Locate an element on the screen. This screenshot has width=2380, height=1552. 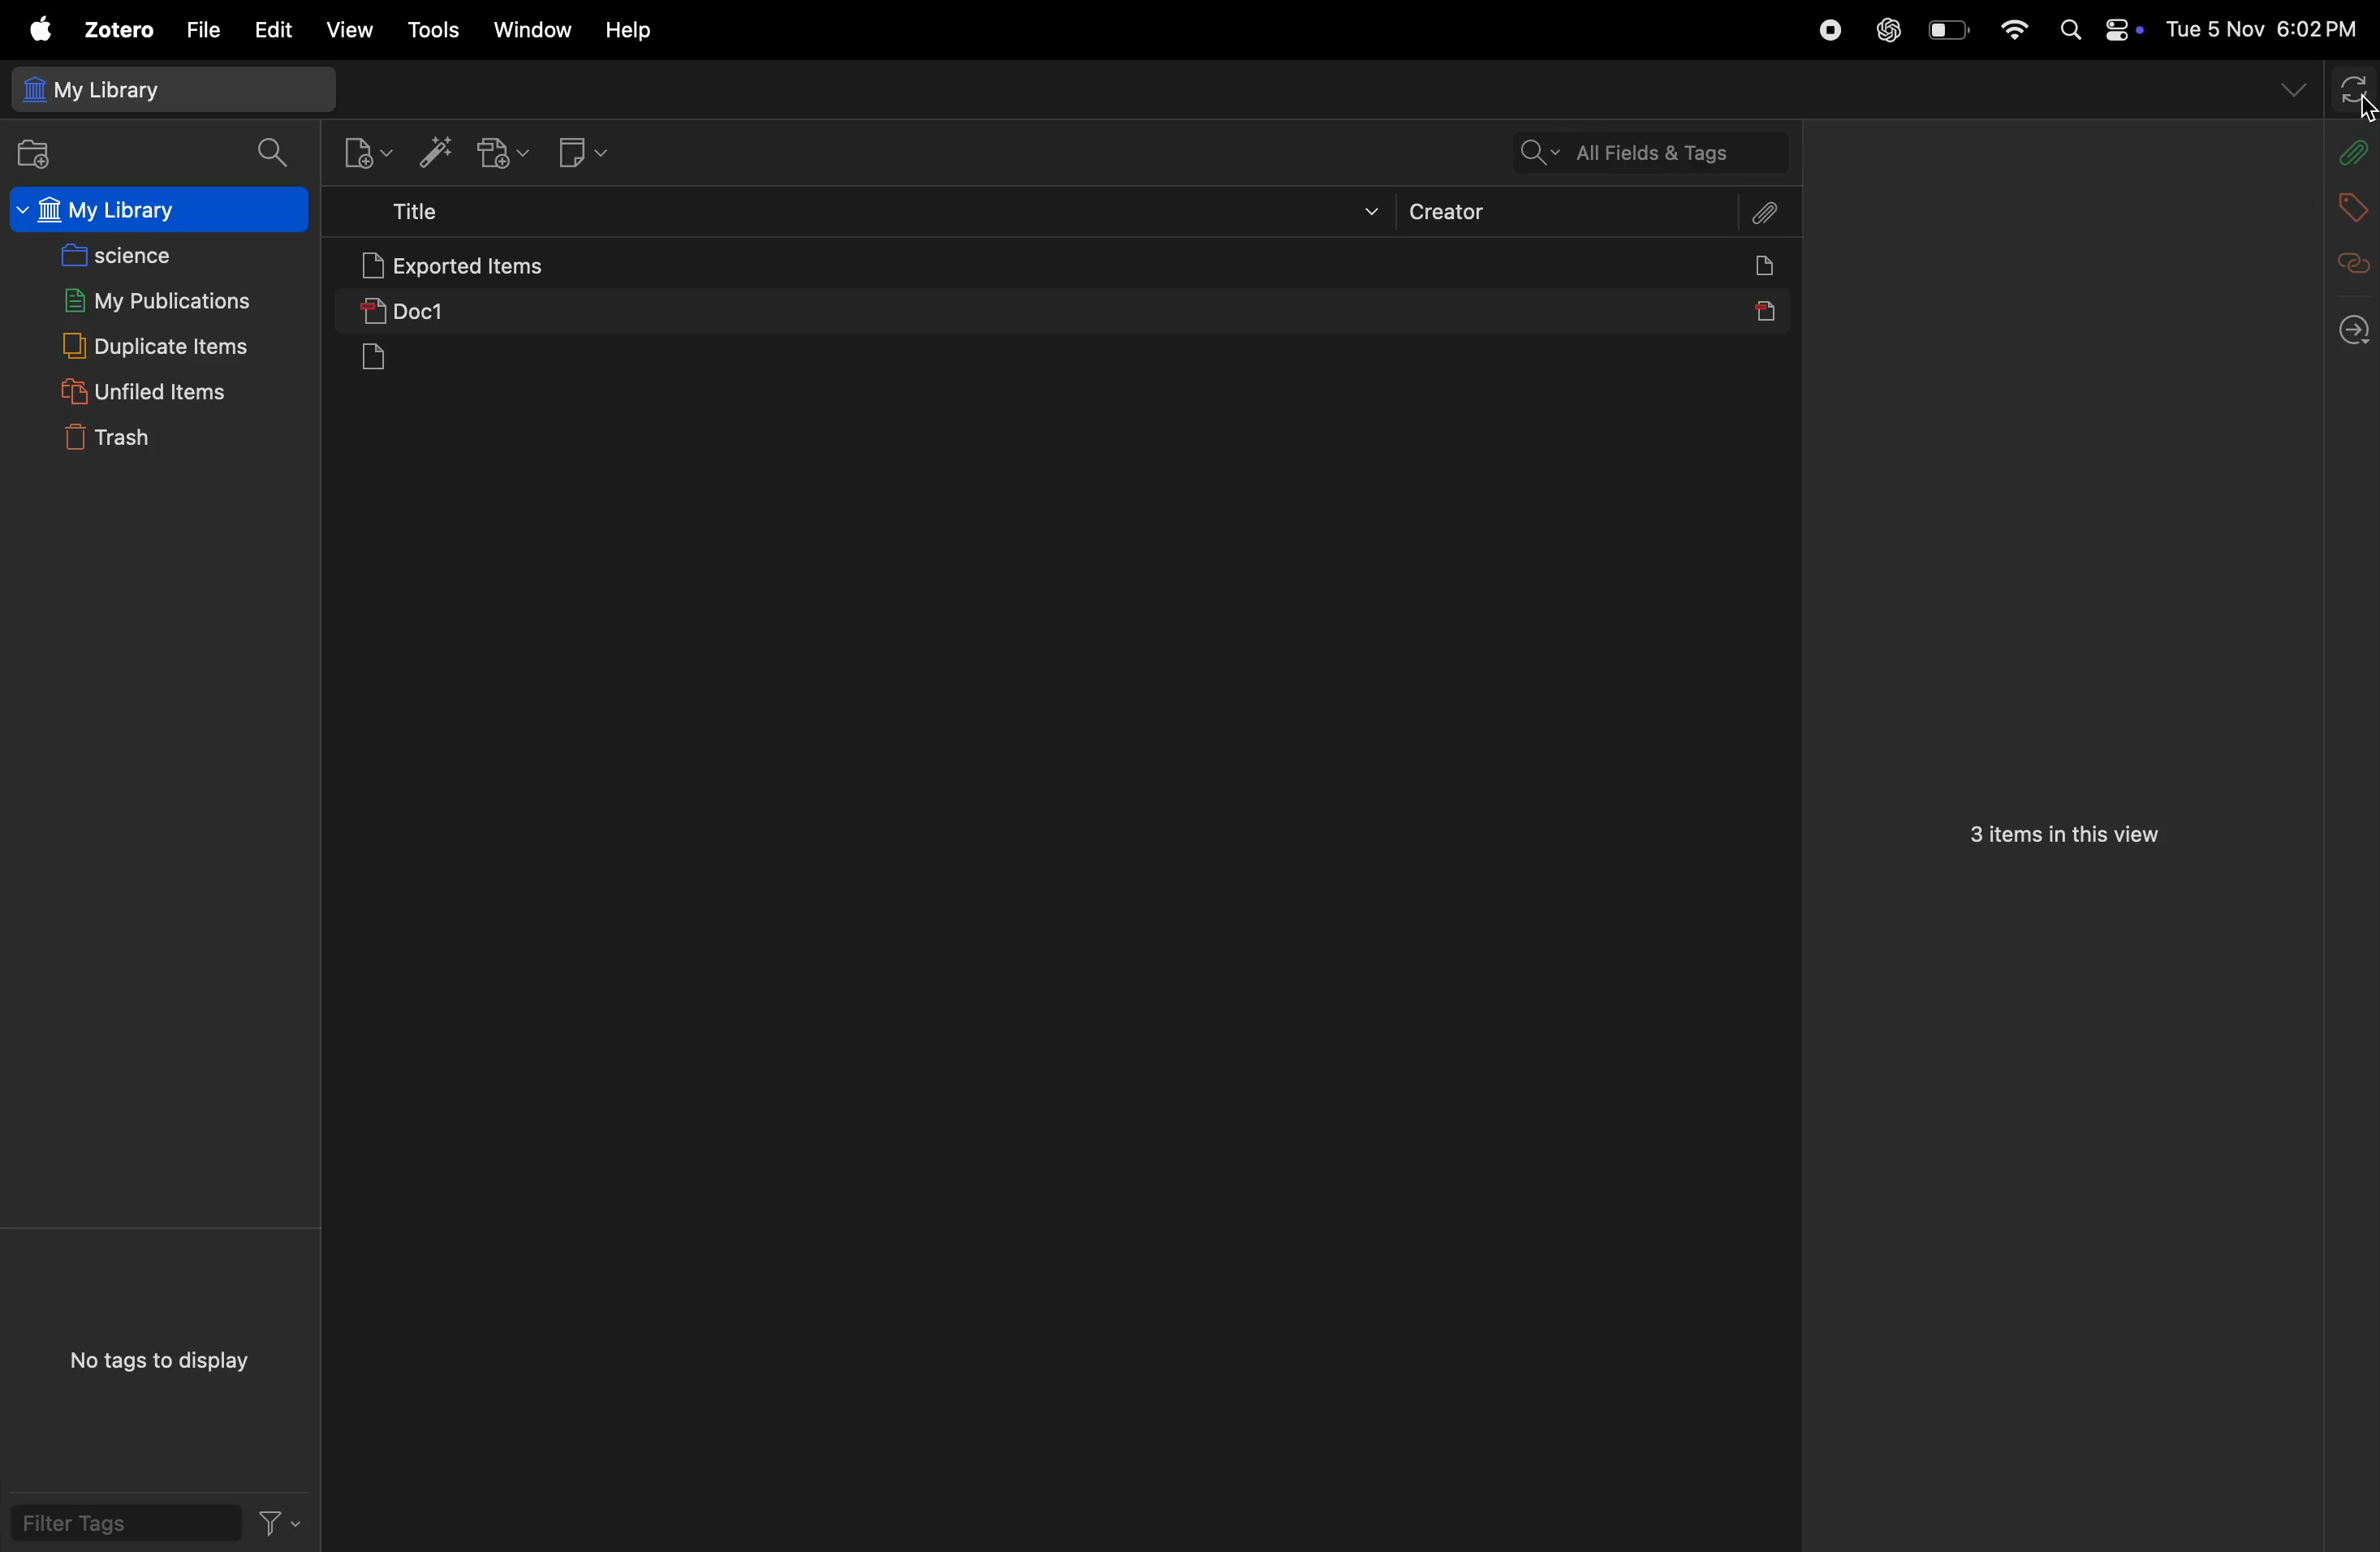
documents is located at coordinates (417, 361).